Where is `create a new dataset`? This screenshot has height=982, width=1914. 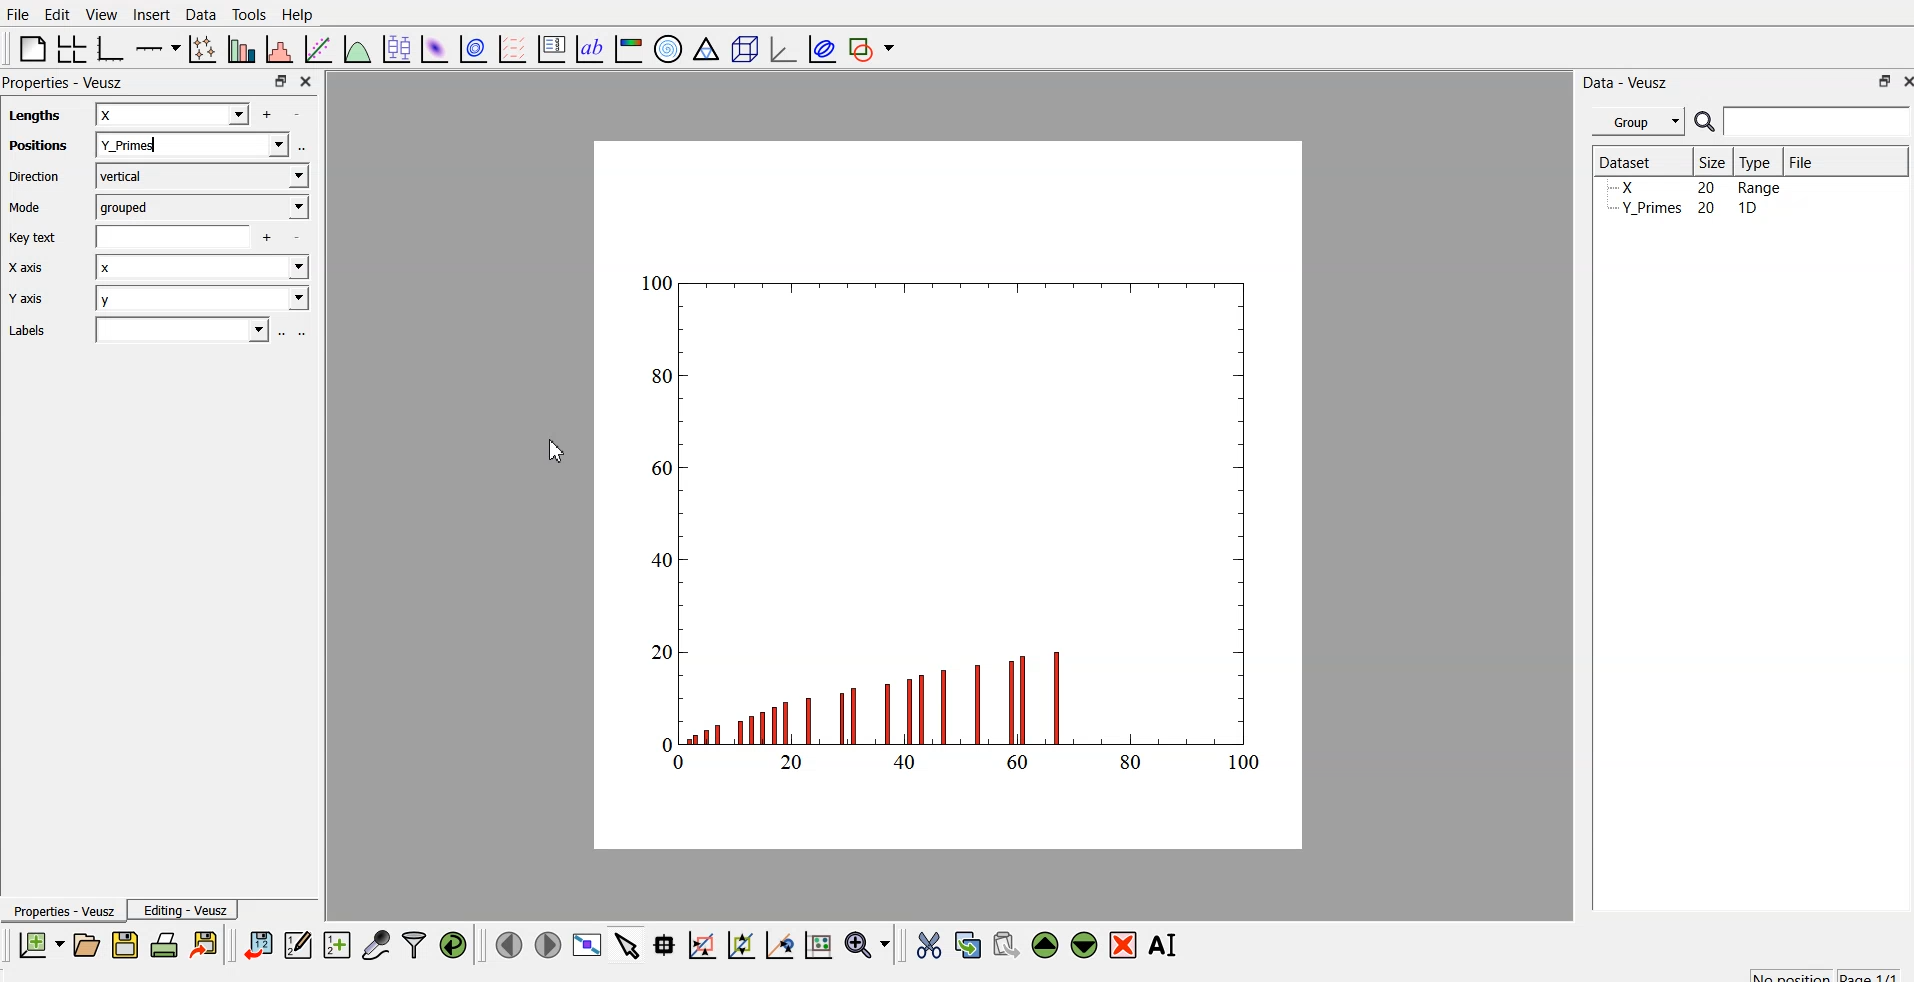
create a new dataset is located at coordinates (337, 947).